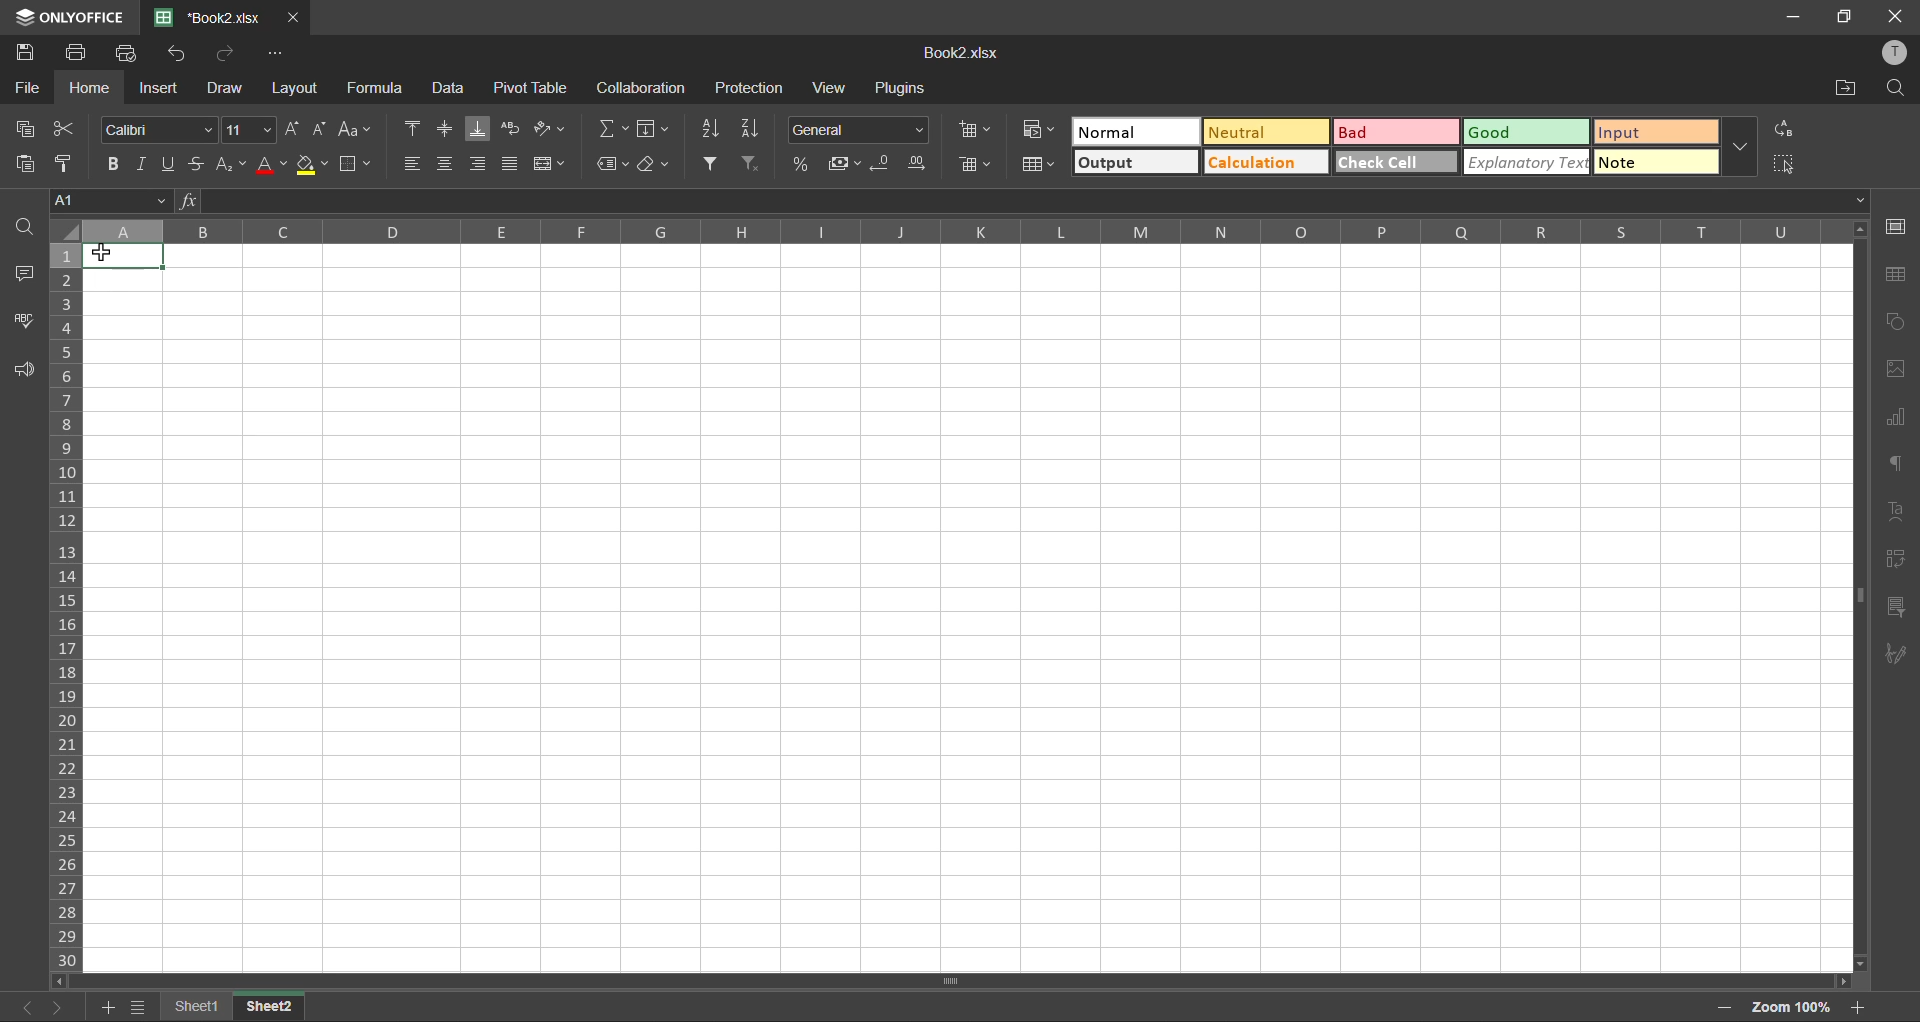 The width and height of the screenshot is (1920, 1022). What do you see at coordinates (756, 126) in the screenshot?
I see `sort descending` at bounding box center [756, 126].